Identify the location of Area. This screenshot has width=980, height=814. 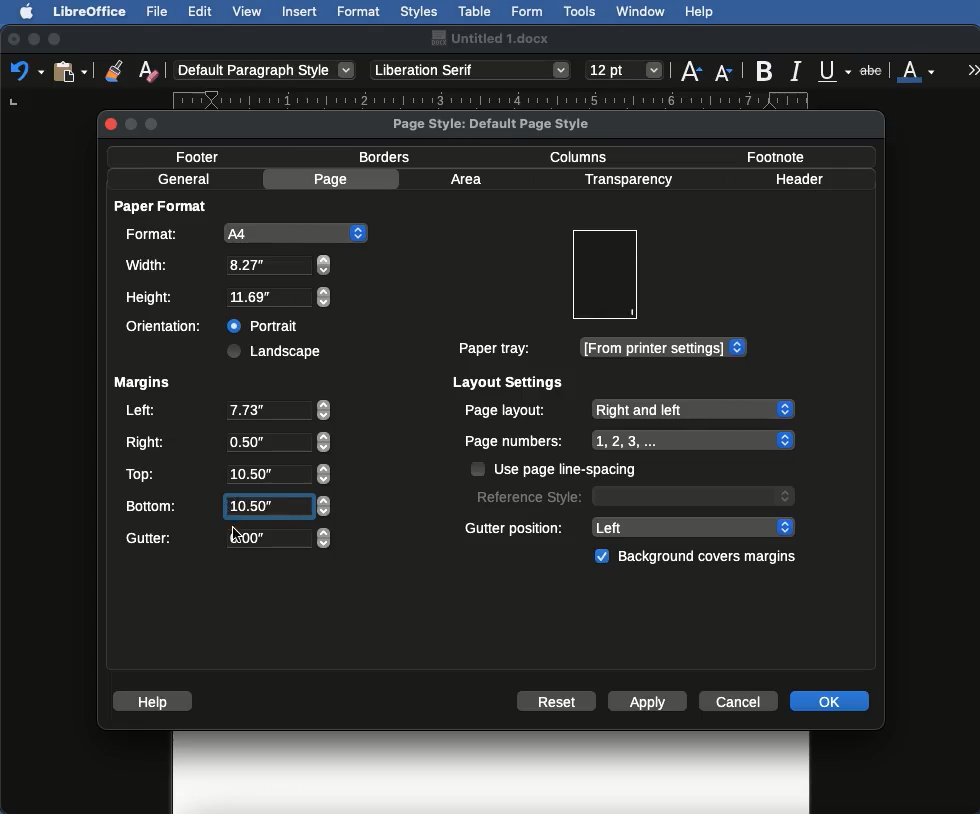
(469, 179).